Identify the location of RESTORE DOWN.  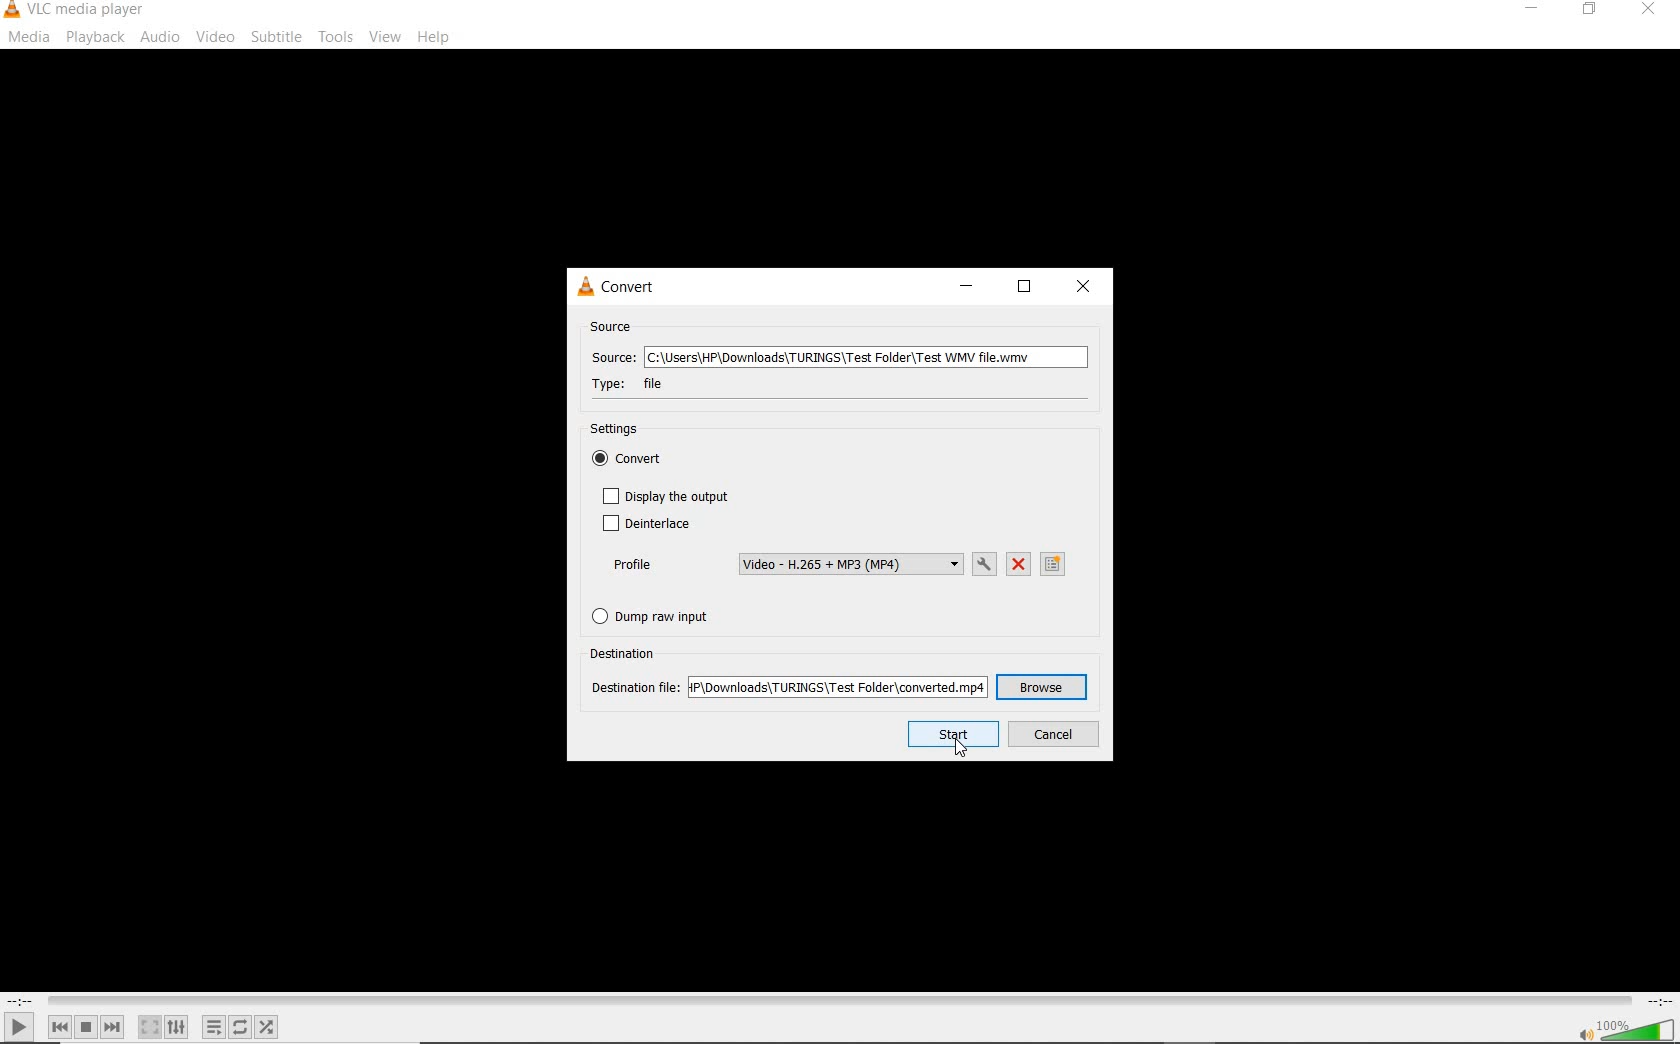
(1024, 289).